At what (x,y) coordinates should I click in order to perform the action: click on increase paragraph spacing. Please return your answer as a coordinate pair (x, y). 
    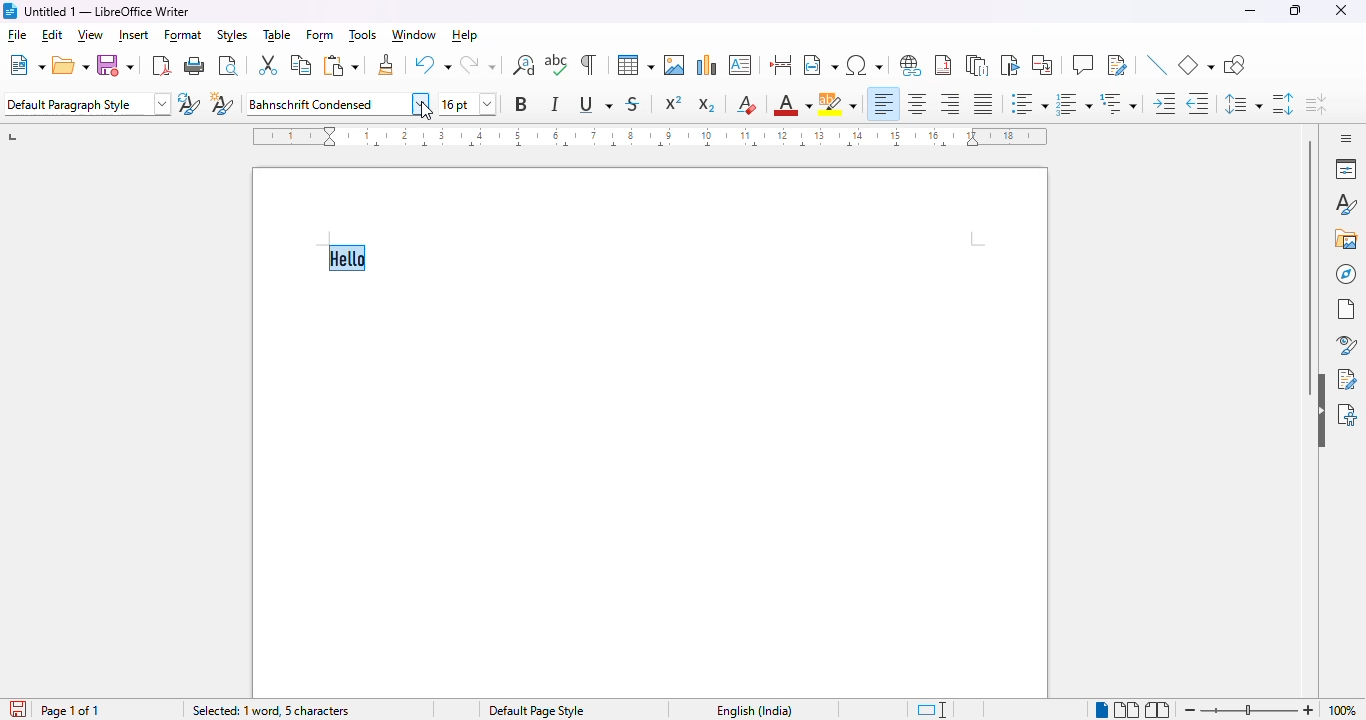
    Looking at the image, I should click on (1282, 104).